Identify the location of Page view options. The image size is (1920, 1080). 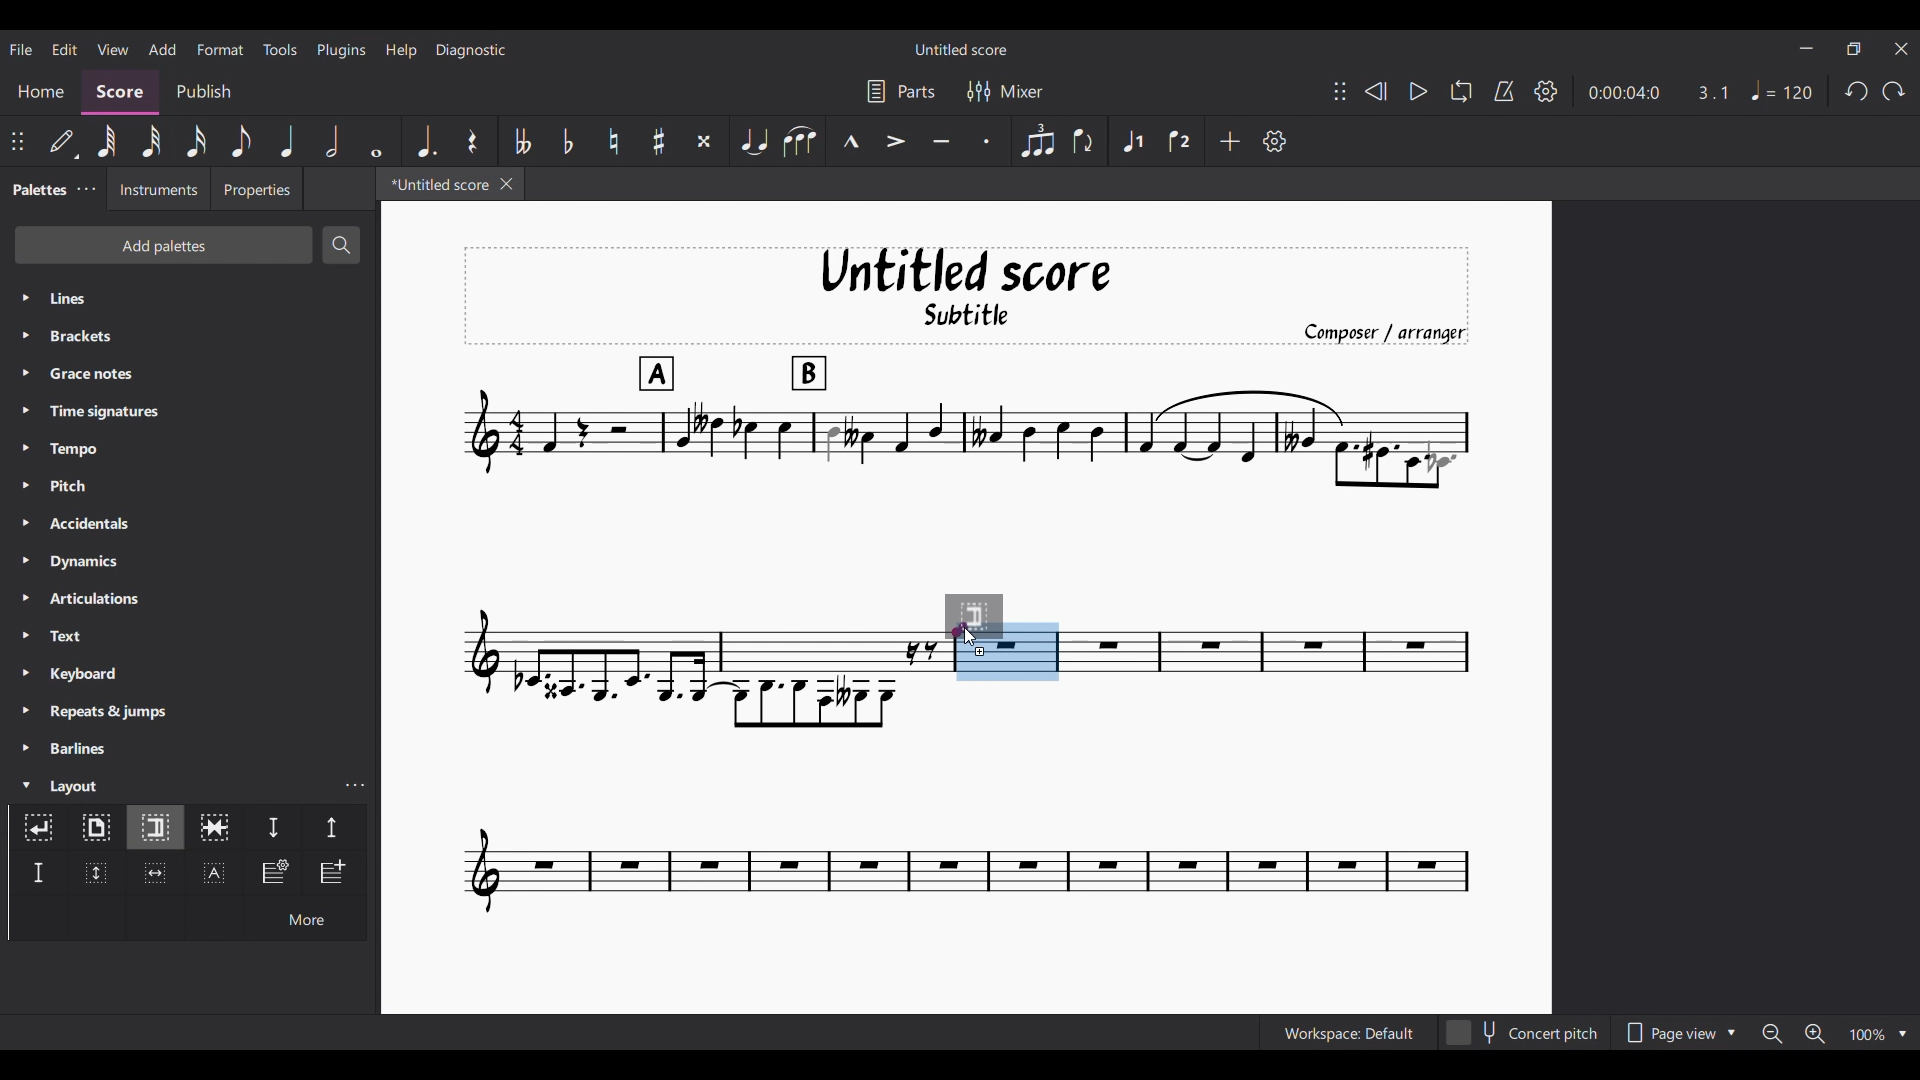
(1678, 1032).